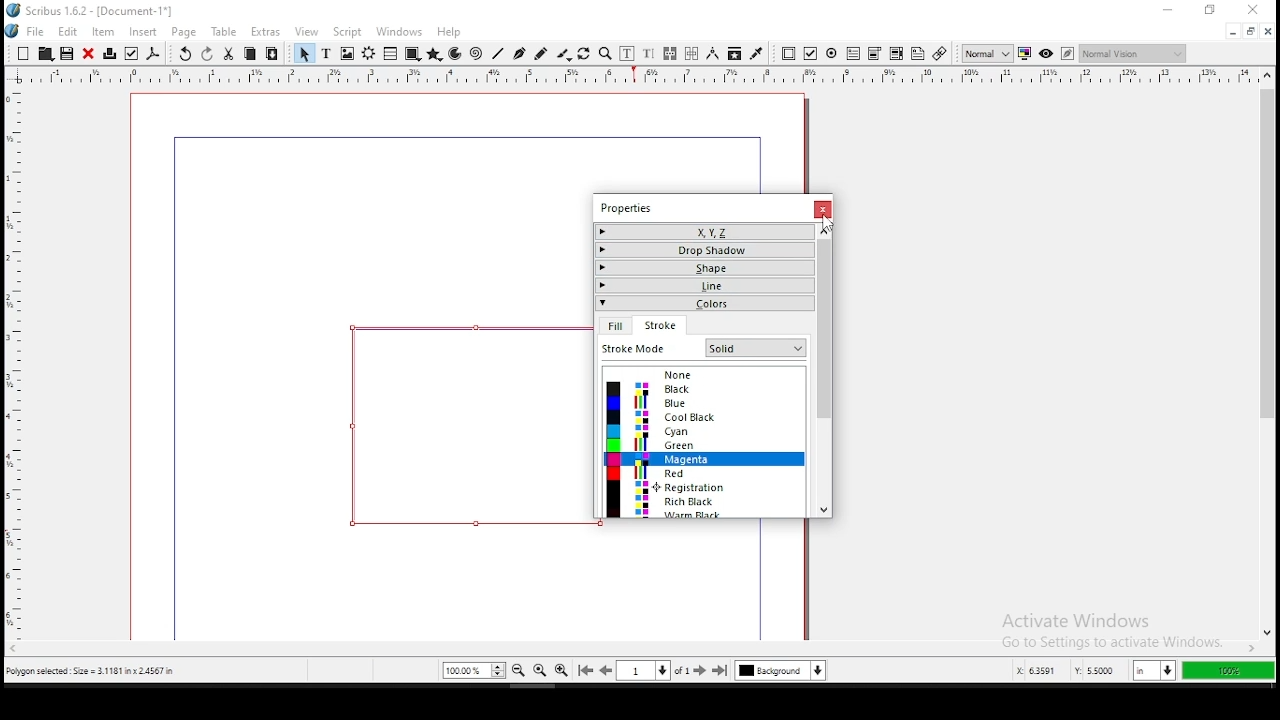 This screenshot has width=1280, height=720. Describe the element at coordinates (130, 54) in the screenshot. I see `preflight verifier` at that location.